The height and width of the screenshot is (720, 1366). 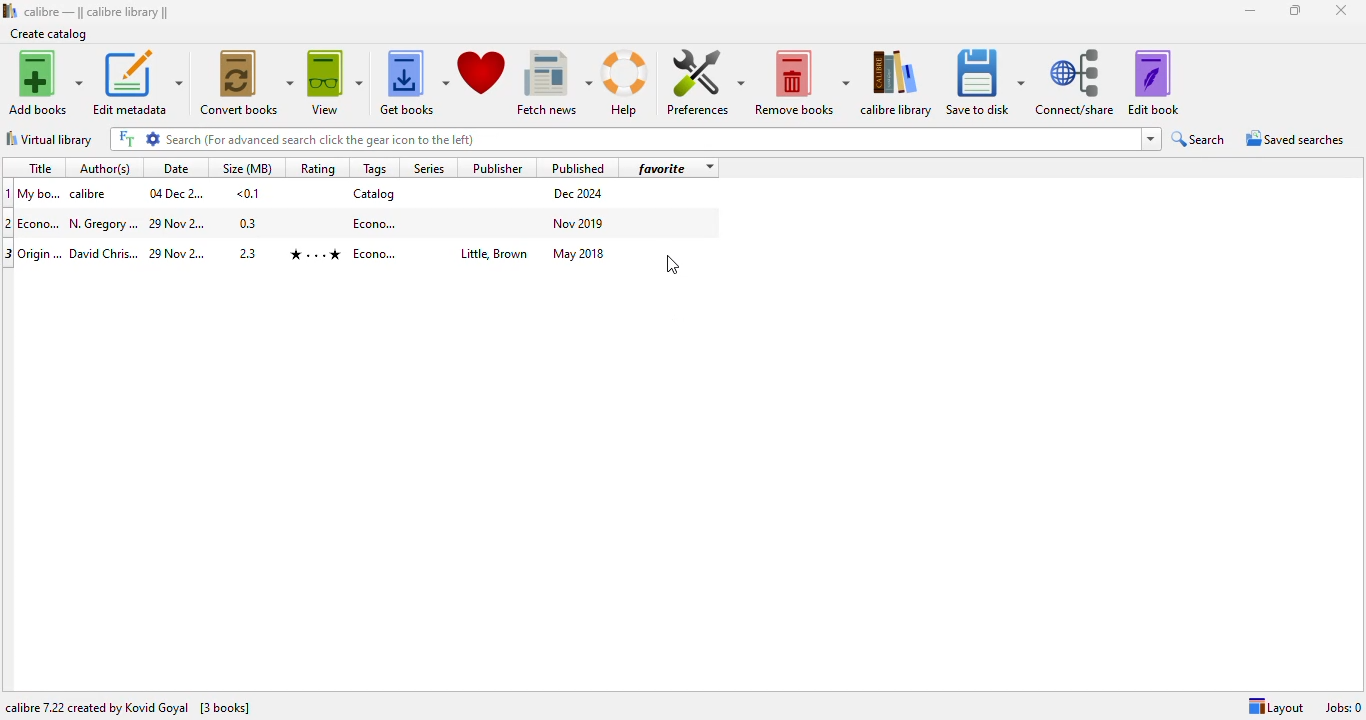 What do you see at coordinates (248, 82) in the screenshot?
I see `convert books` at bounding box center [248, 82].